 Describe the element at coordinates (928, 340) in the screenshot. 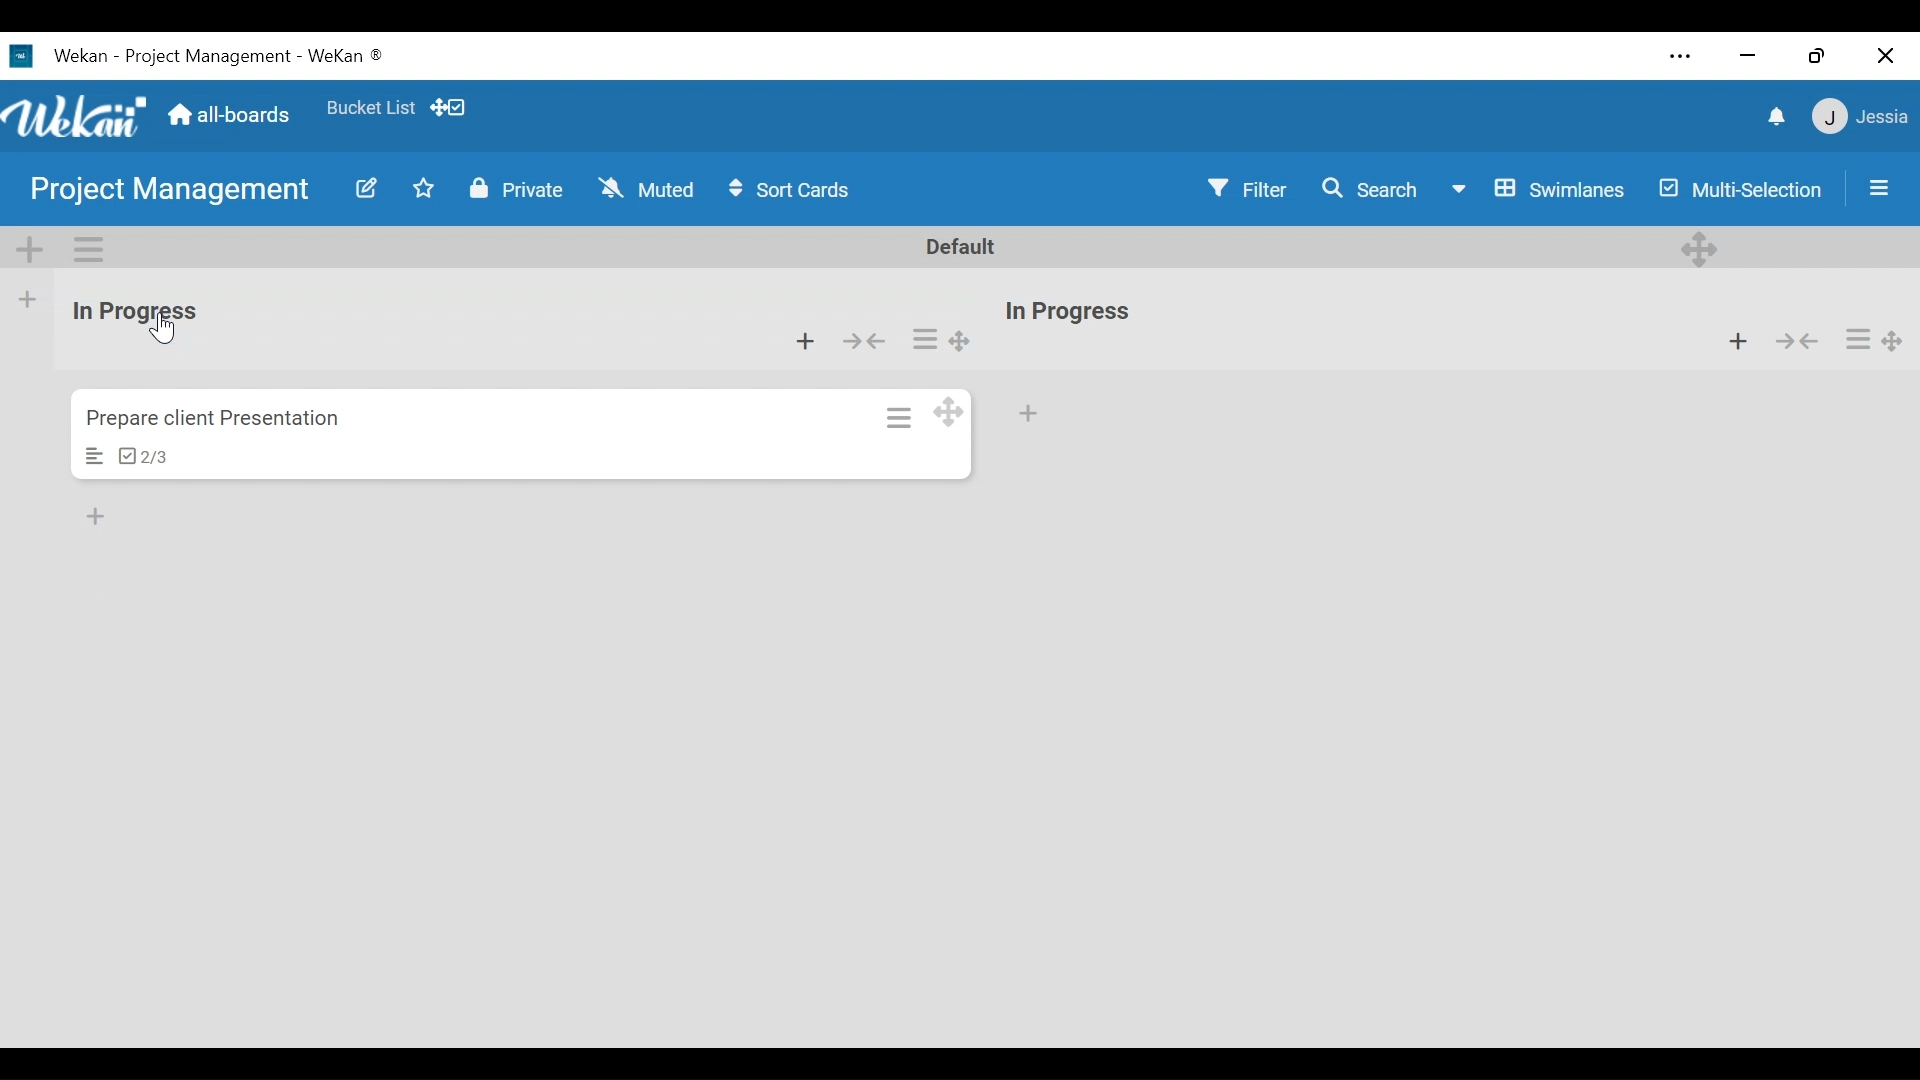

I see `list action` at that location.